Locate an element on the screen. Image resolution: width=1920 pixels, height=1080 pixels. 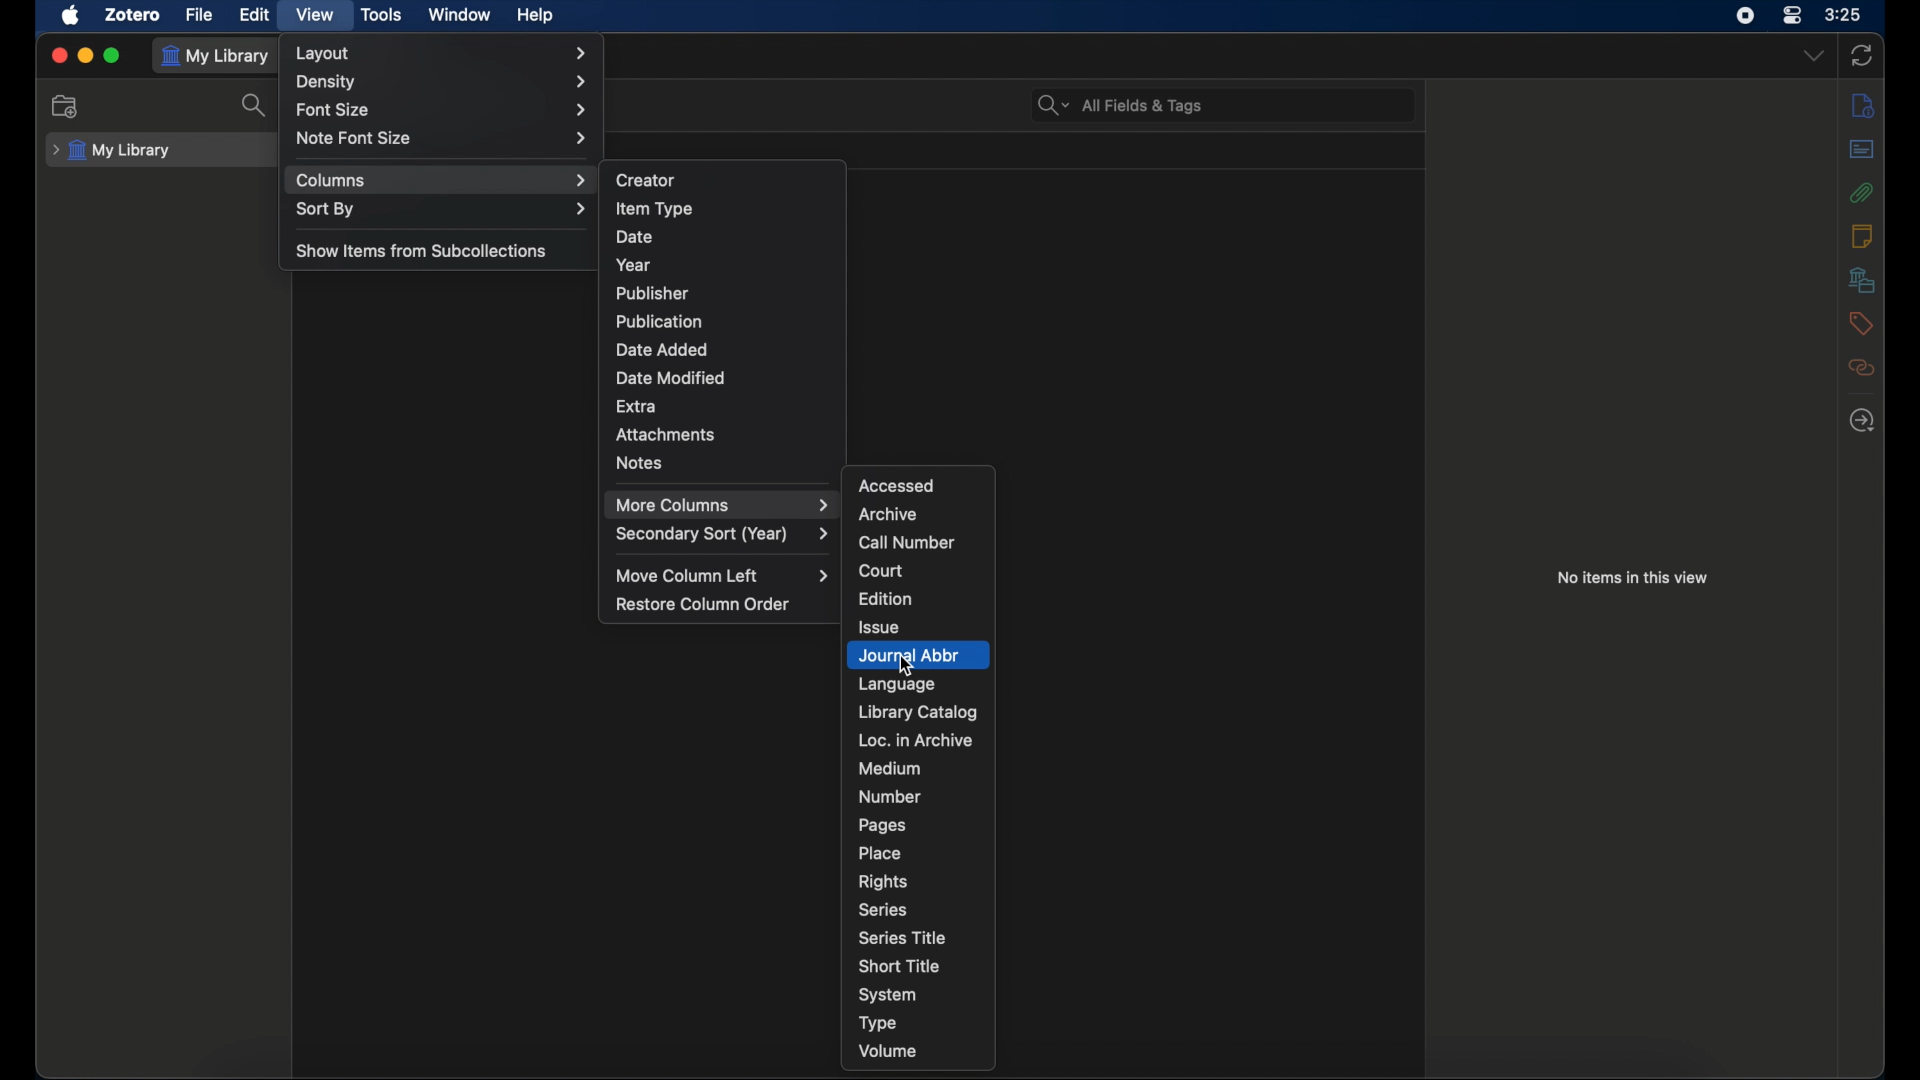
language is located at coordinates (896, 684).